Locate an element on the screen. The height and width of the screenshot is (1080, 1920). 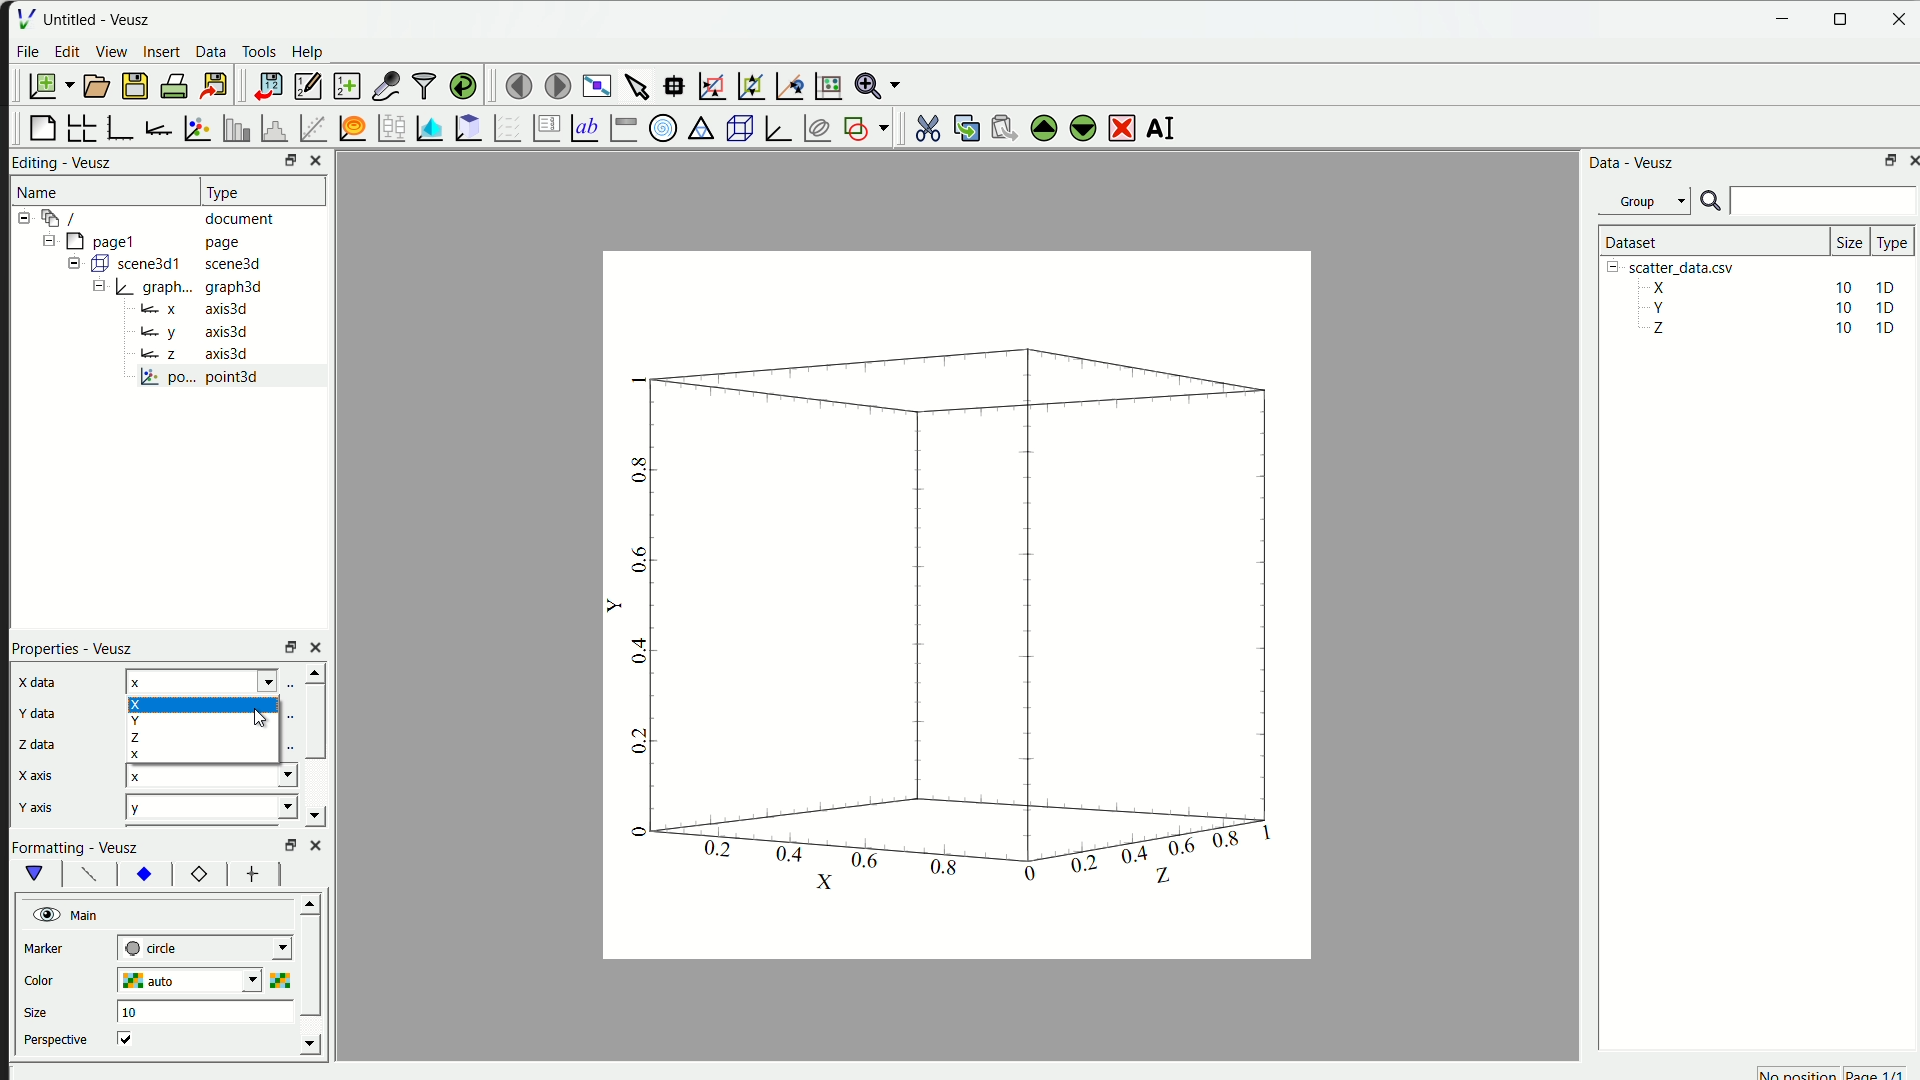
Text label is located at coordinates (583, 129).